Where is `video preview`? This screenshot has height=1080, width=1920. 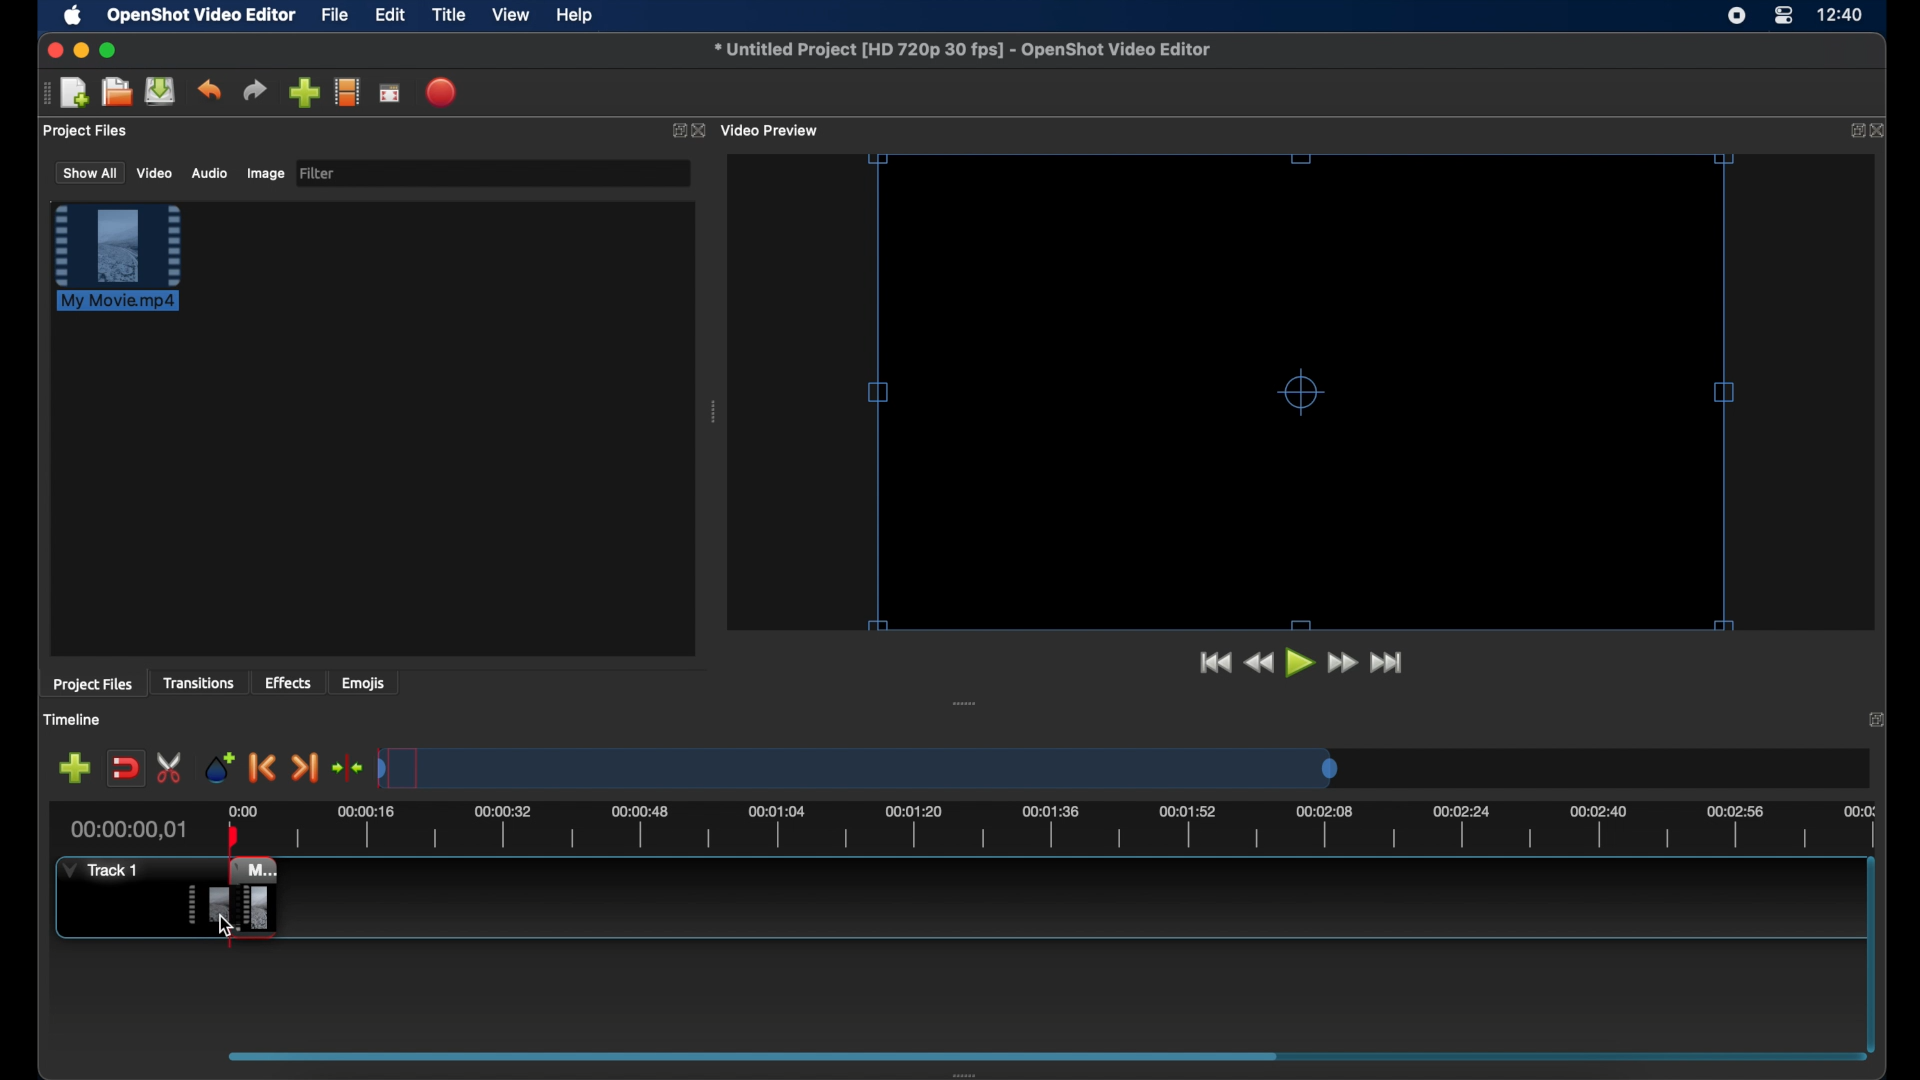
video preview is located at coordinates (772, 131).